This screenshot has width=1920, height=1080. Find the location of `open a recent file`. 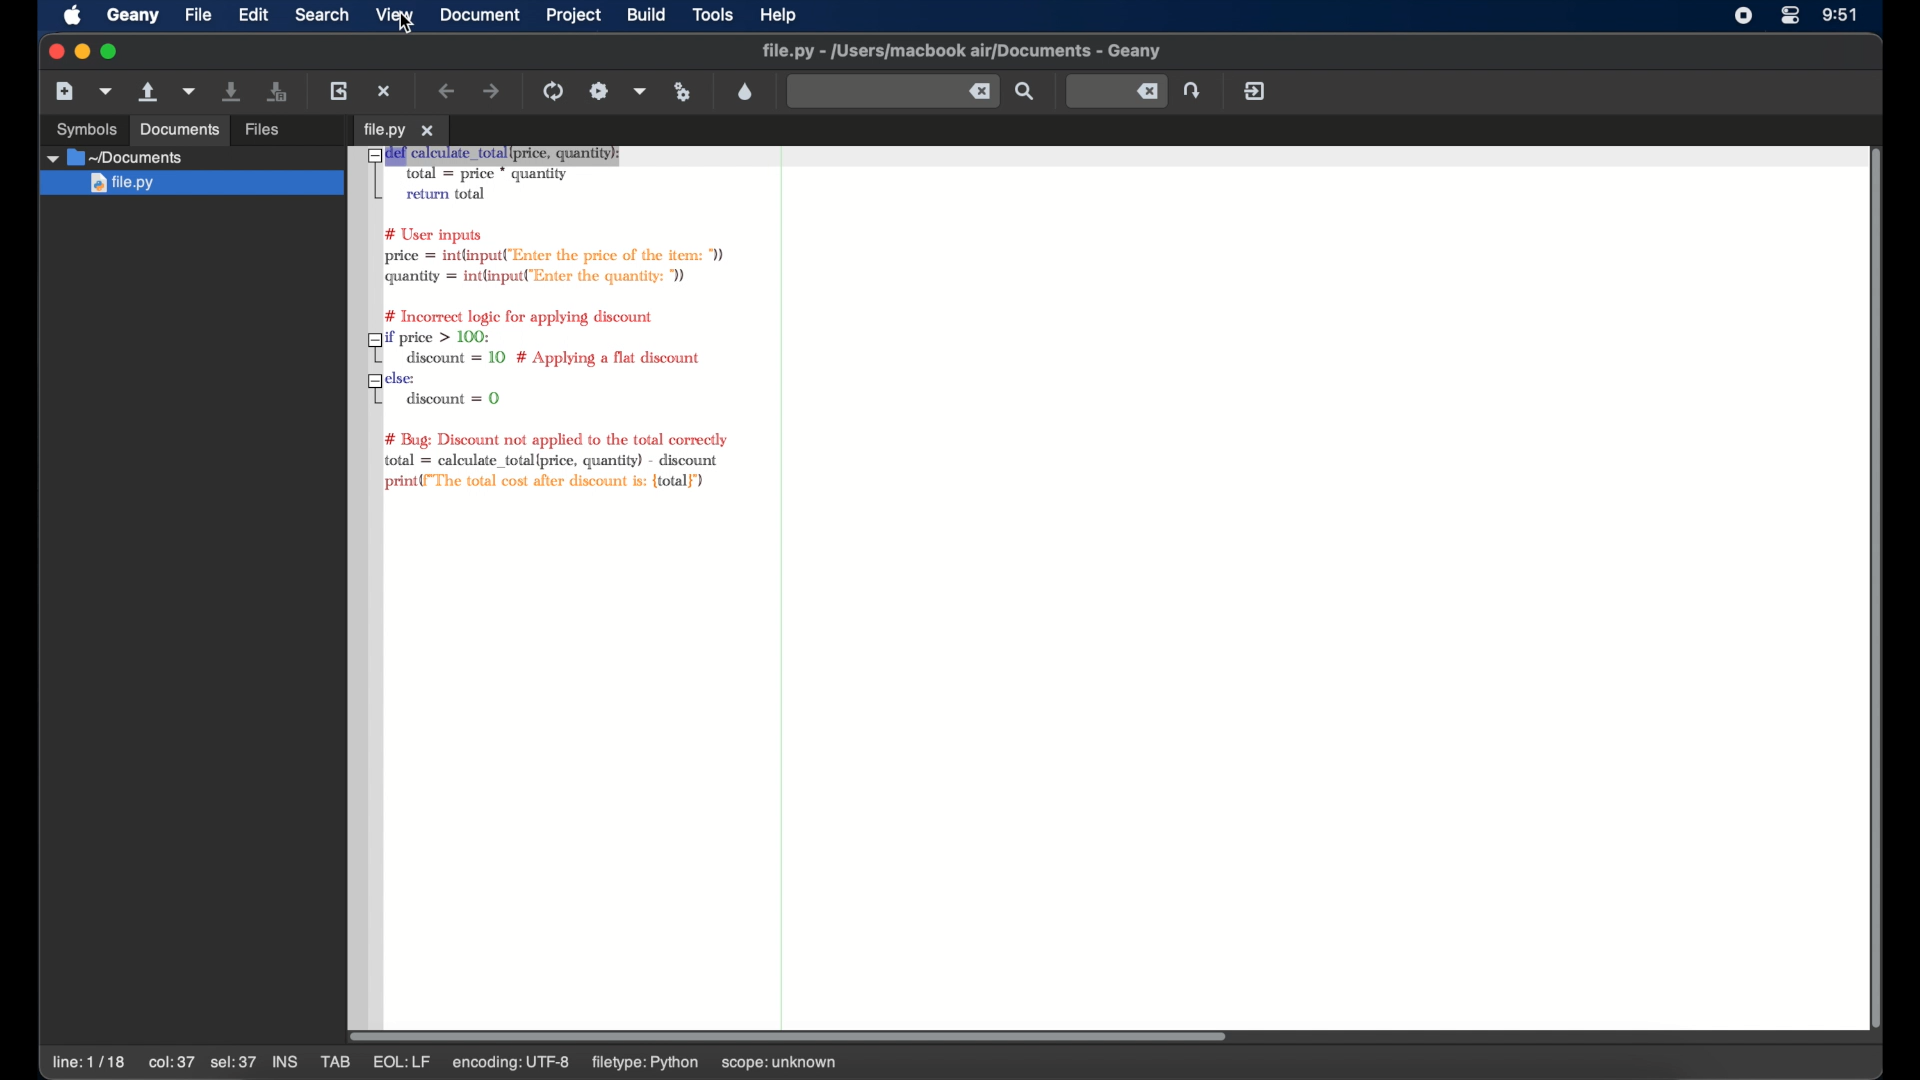

open a recent file is located at coordinates (191, 91).